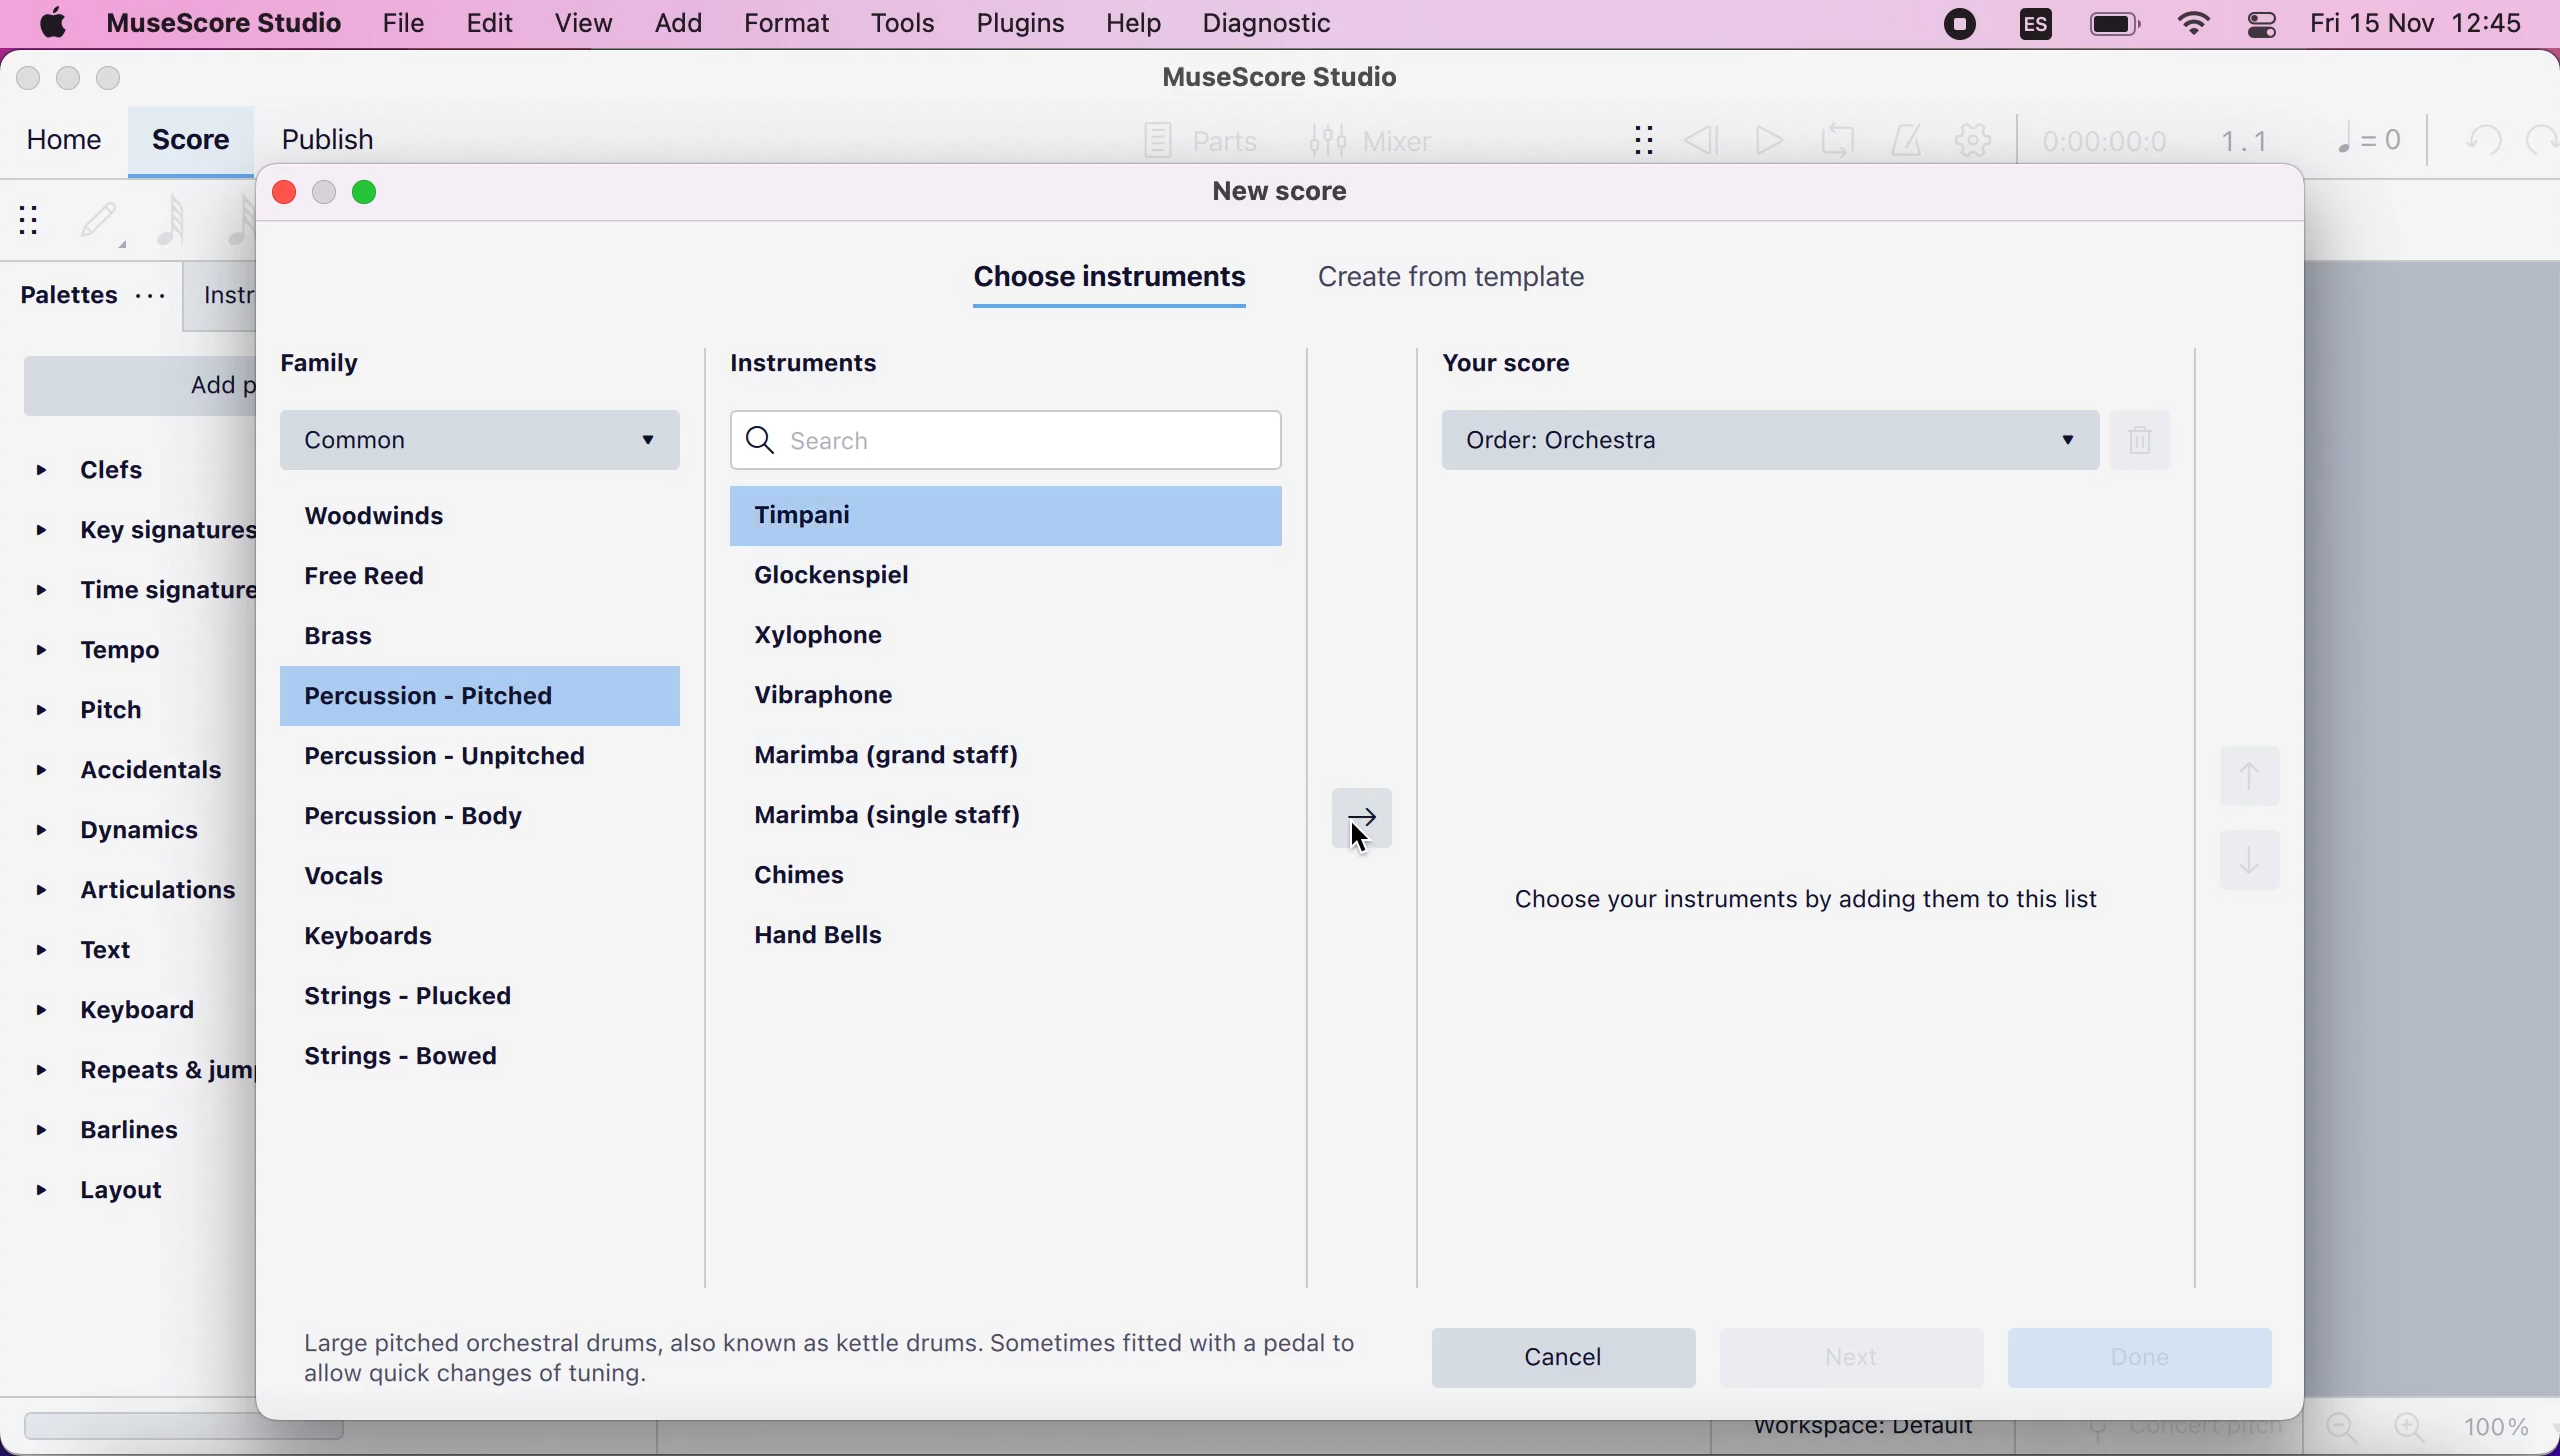 The width and height of the screenshot is (2560, 1456). Describe the element at coordinates (862, 633) in the screenshot. I see `xylophone` at that location.